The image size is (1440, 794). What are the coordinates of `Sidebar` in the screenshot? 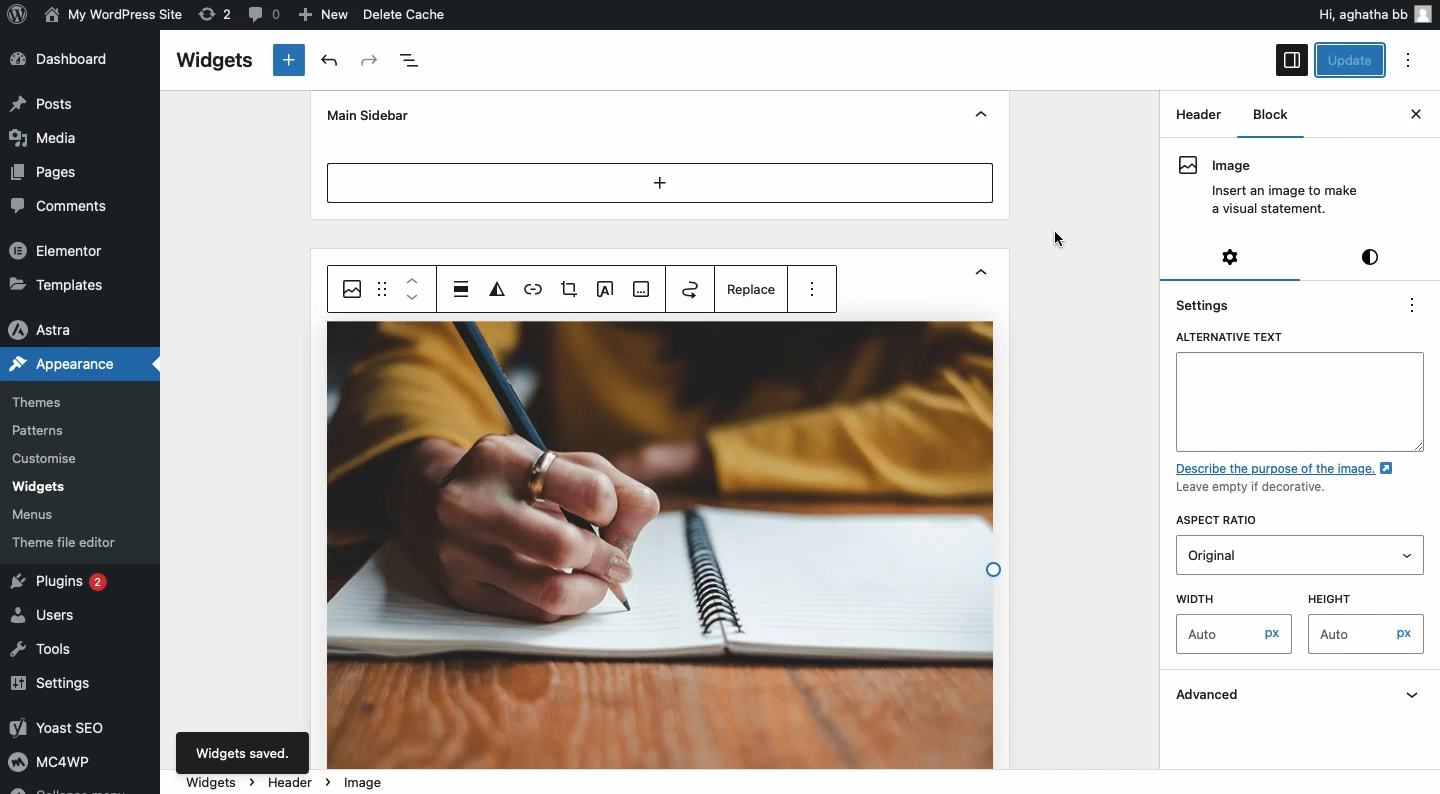 It's located at (1292, 60).